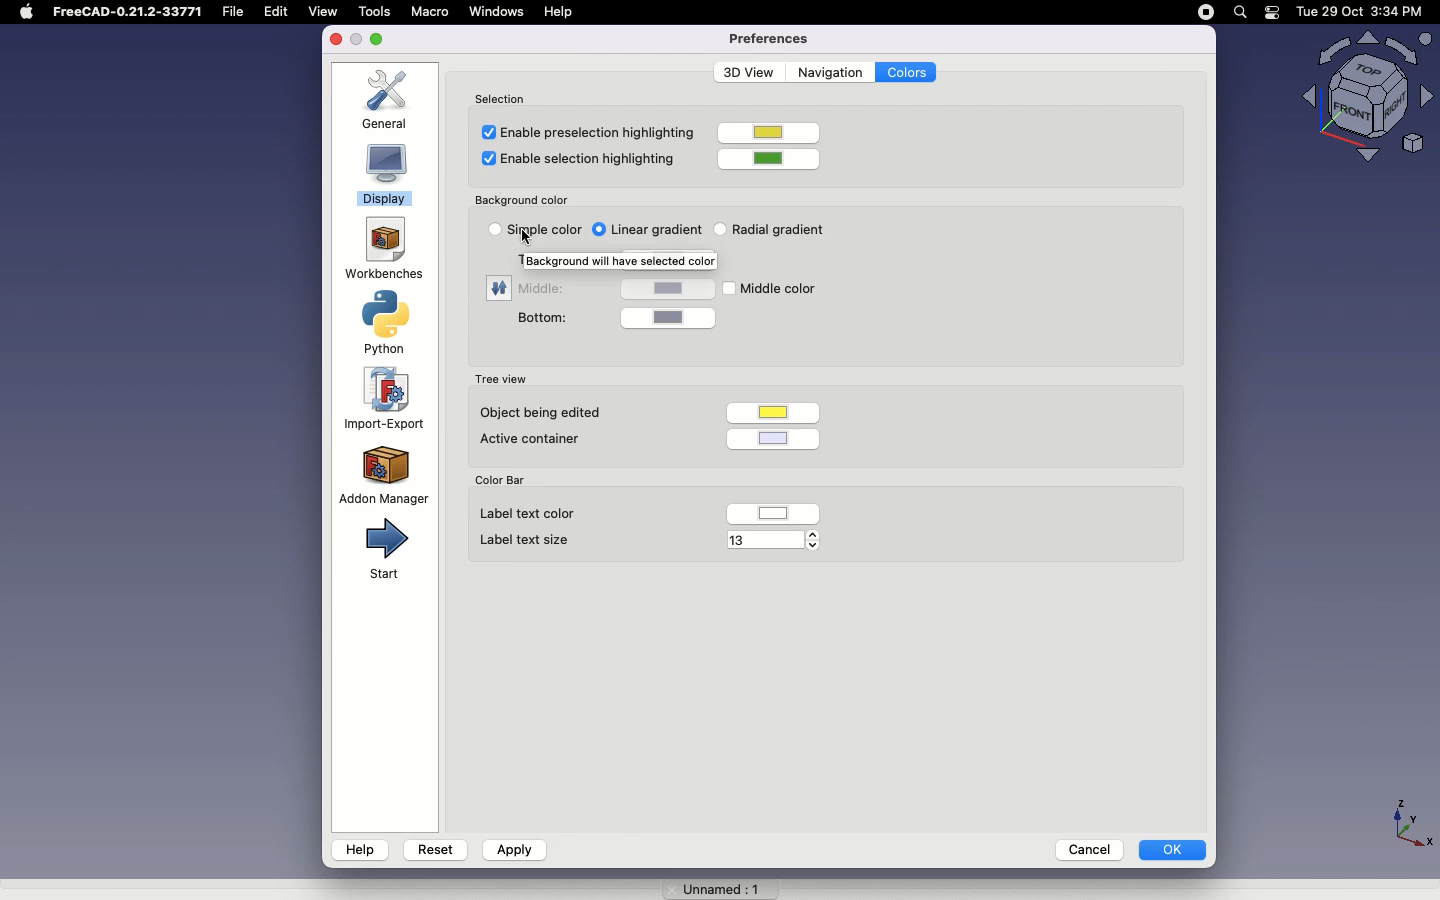 The height and width of the screenshot is (900, 1440). Describe the element at coordinates (131, 14) in the screenshot. I see `FreeCAD-0.21.2-33Y71` at that location.